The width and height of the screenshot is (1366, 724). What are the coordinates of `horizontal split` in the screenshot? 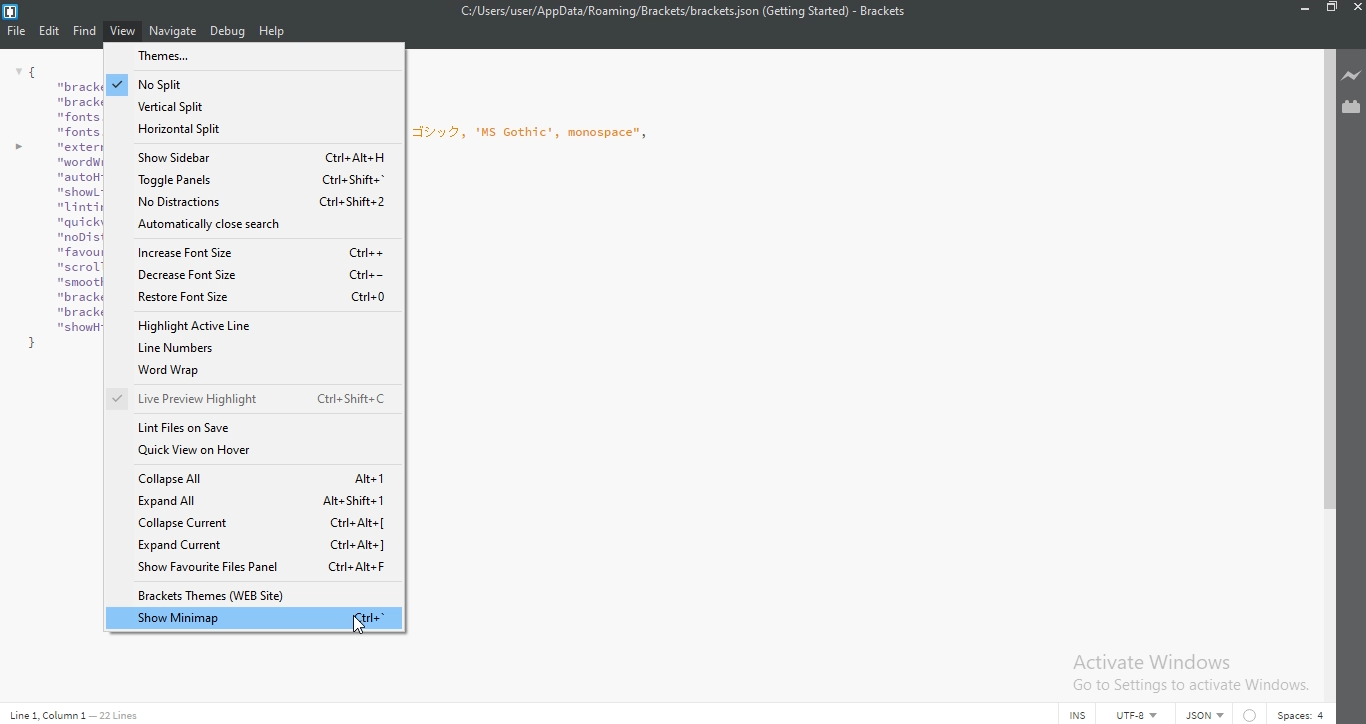 It's located at (254, 128).